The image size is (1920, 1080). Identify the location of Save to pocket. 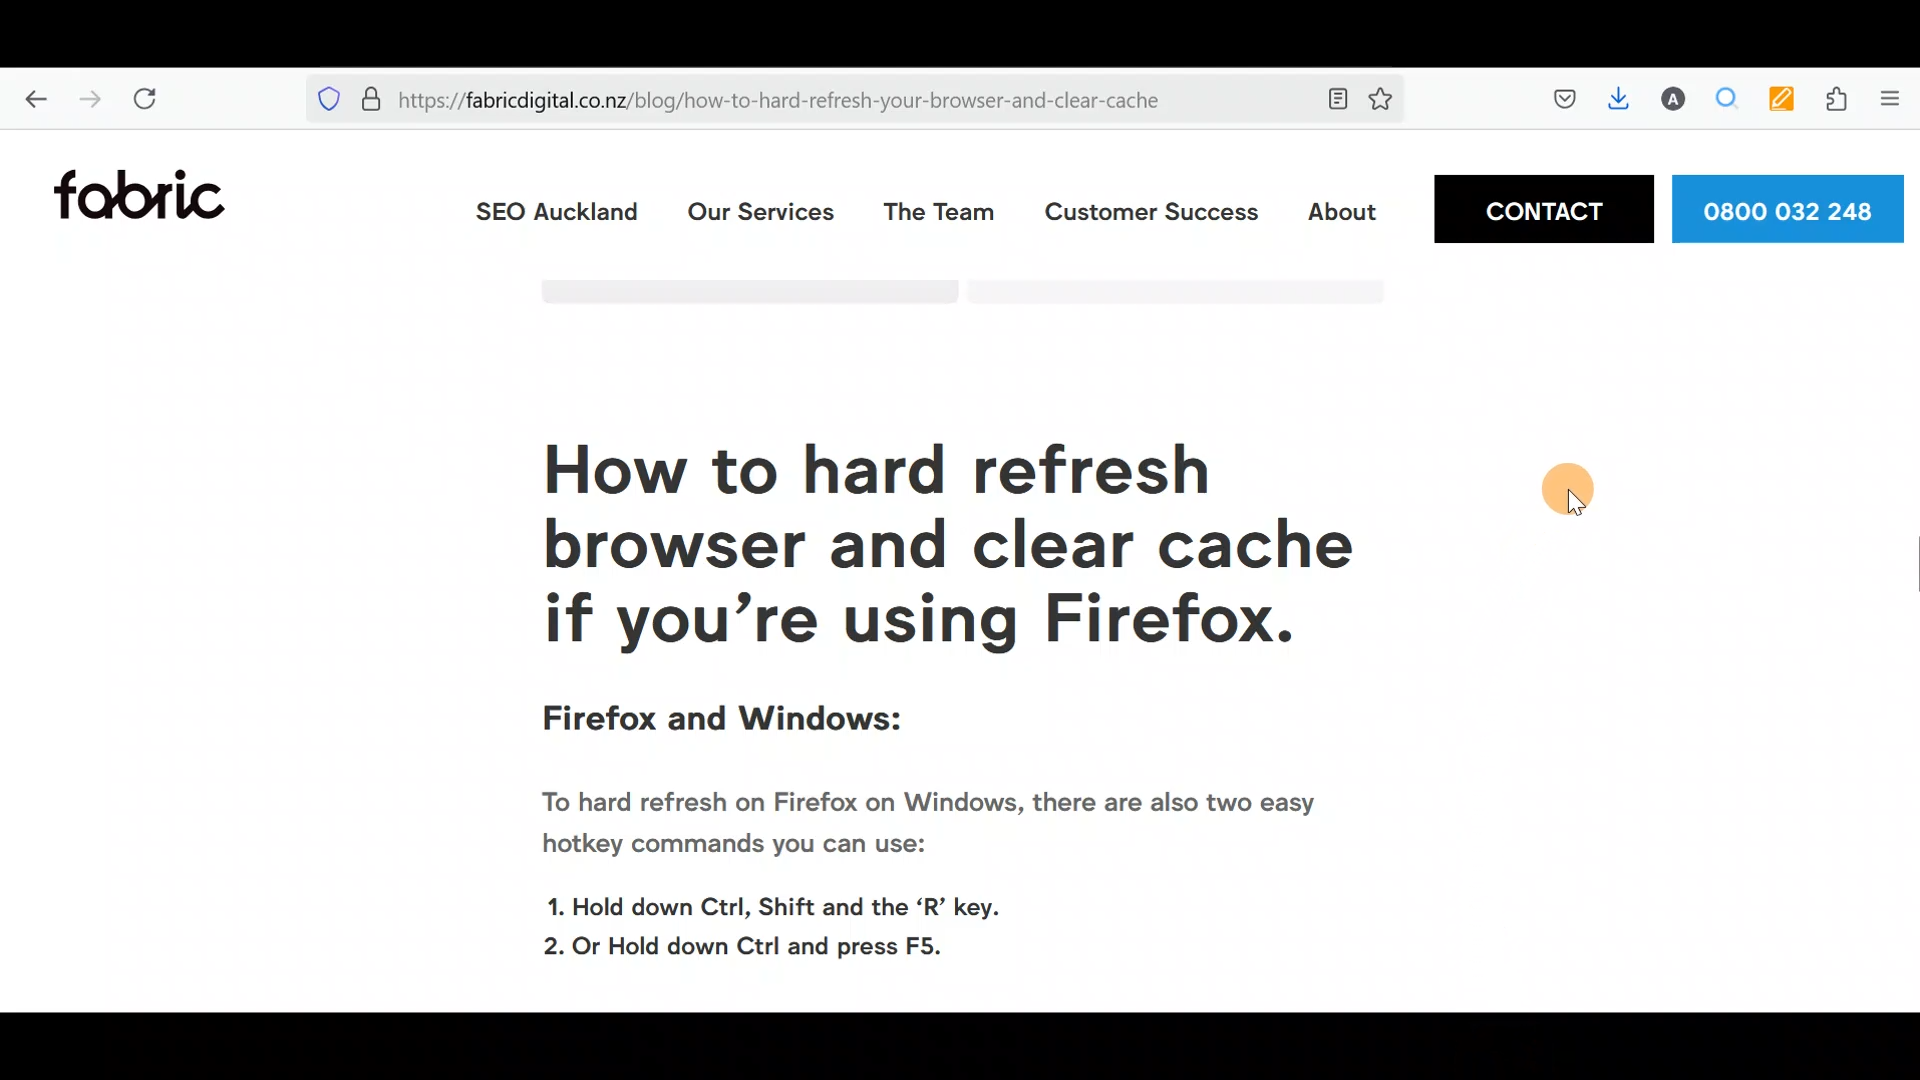
(1561, 102).